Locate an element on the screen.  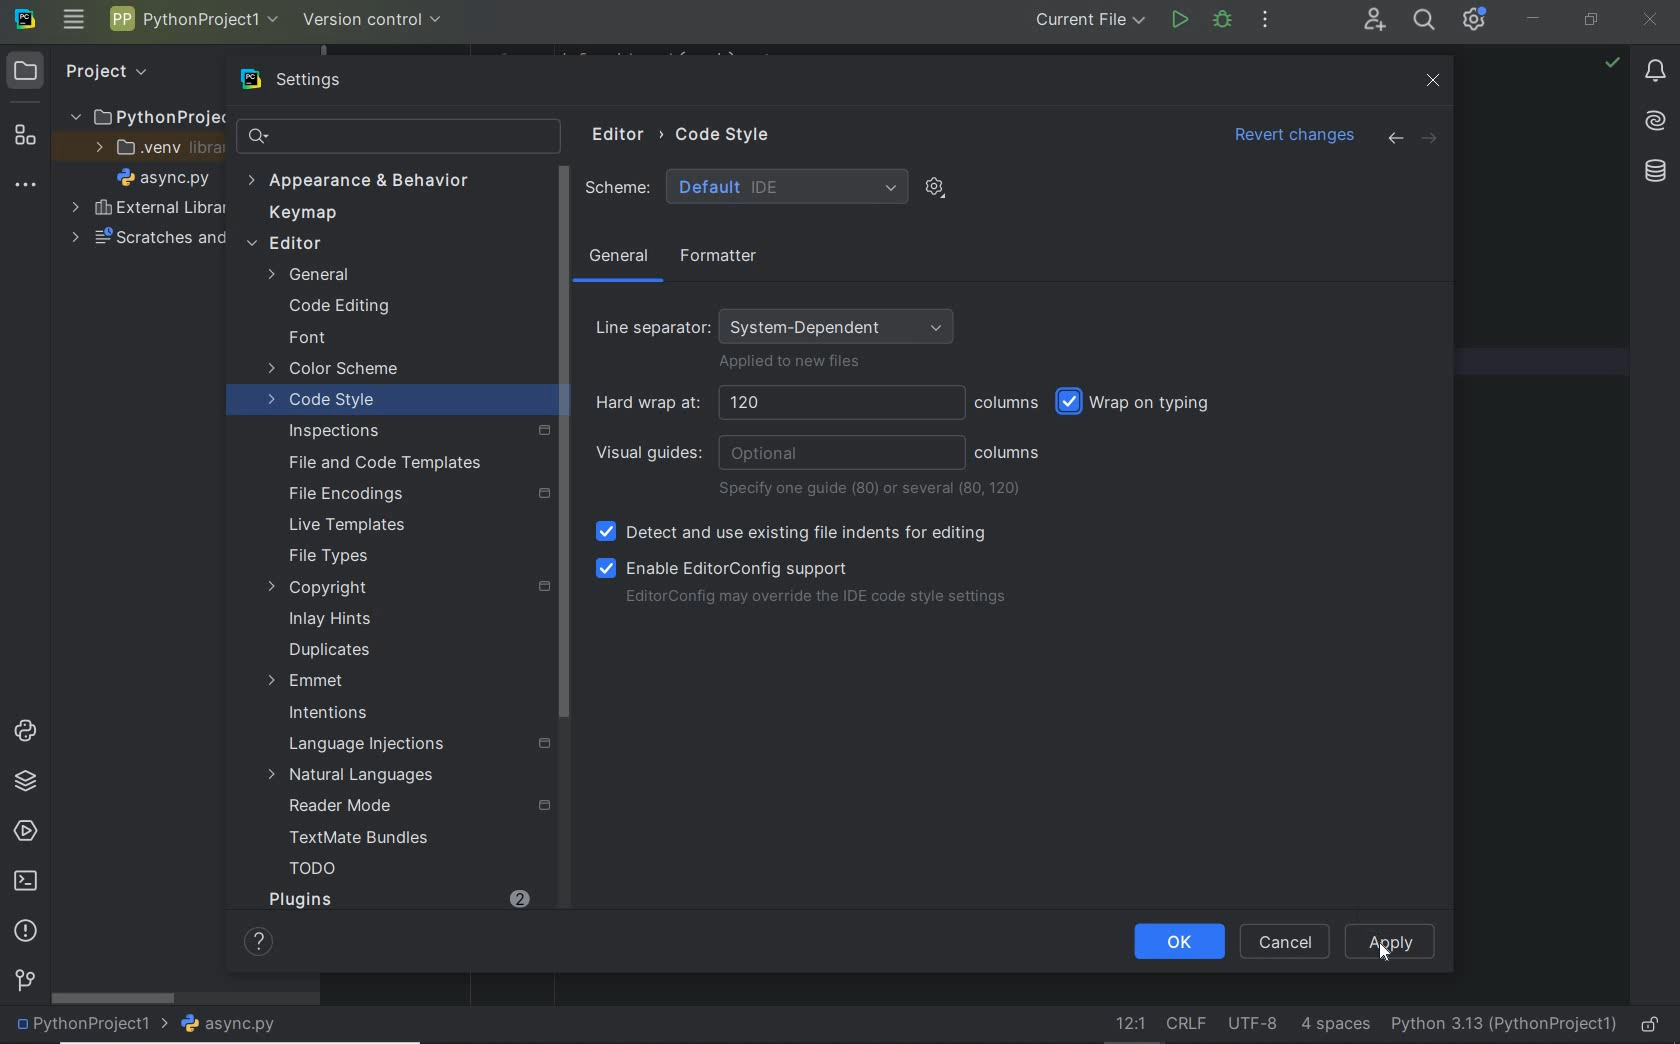
more tool windows is located at coordinates (26, 186).